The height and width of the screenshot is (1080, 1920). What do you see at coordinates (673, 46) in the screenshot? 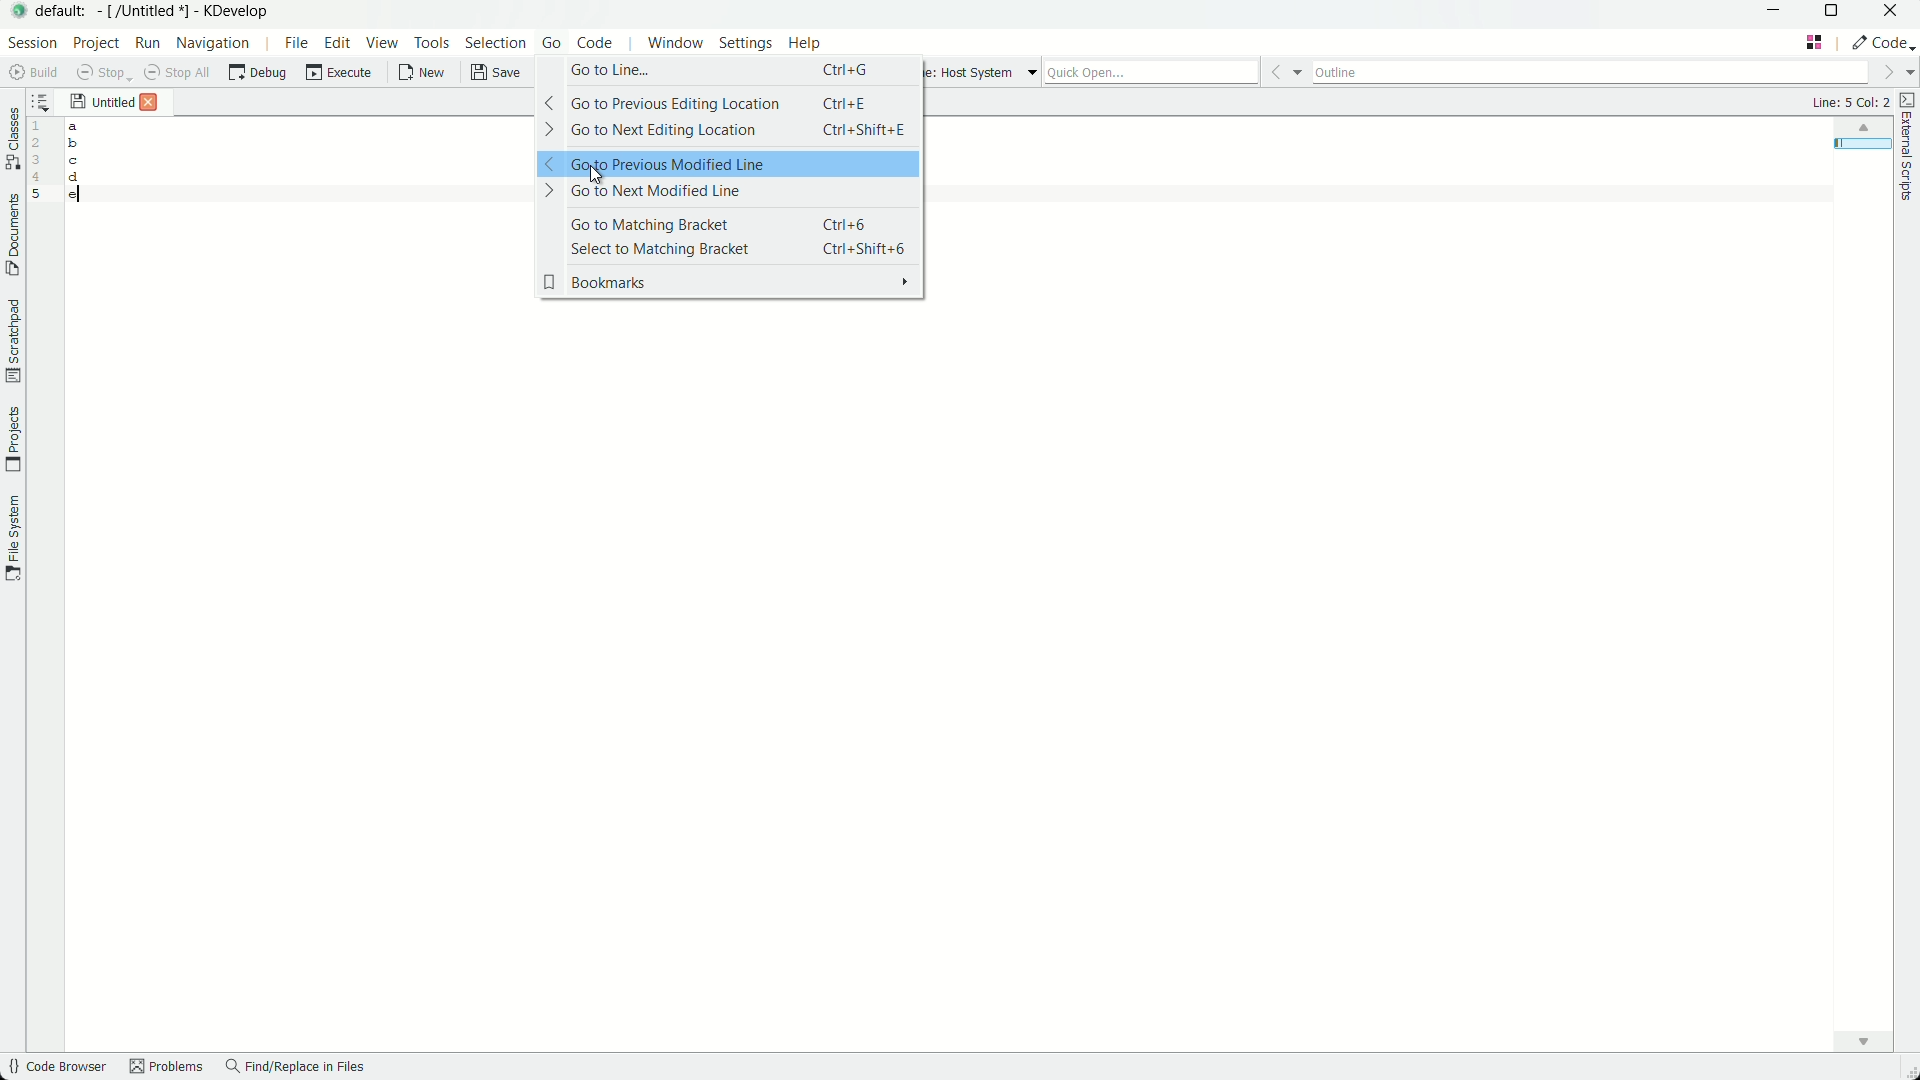
I see `windows` at bounding box center [673, 46].